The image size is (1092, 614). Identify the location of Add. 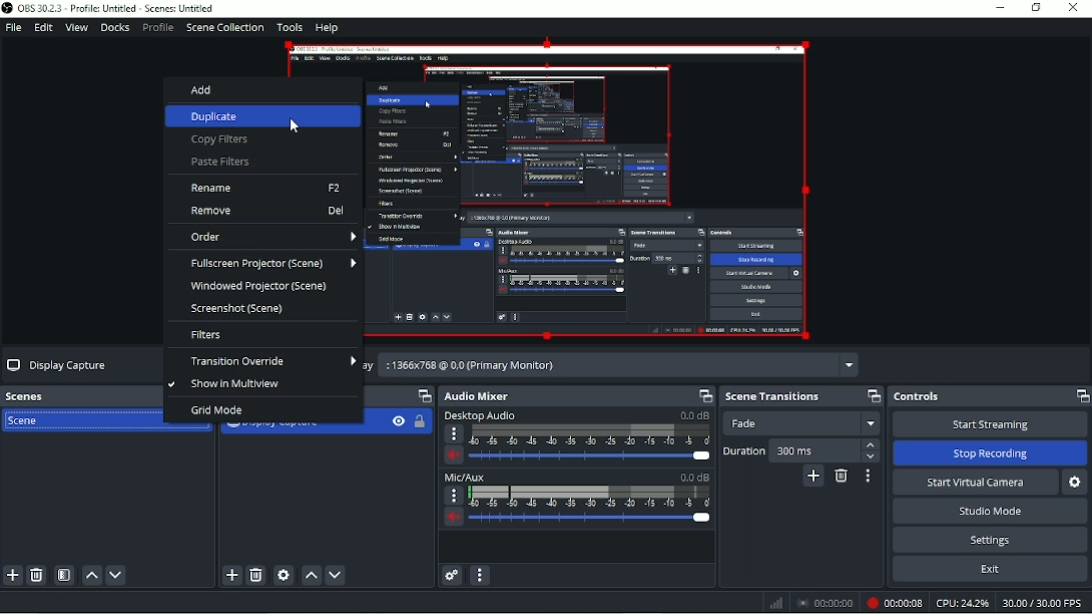
(206, 89).